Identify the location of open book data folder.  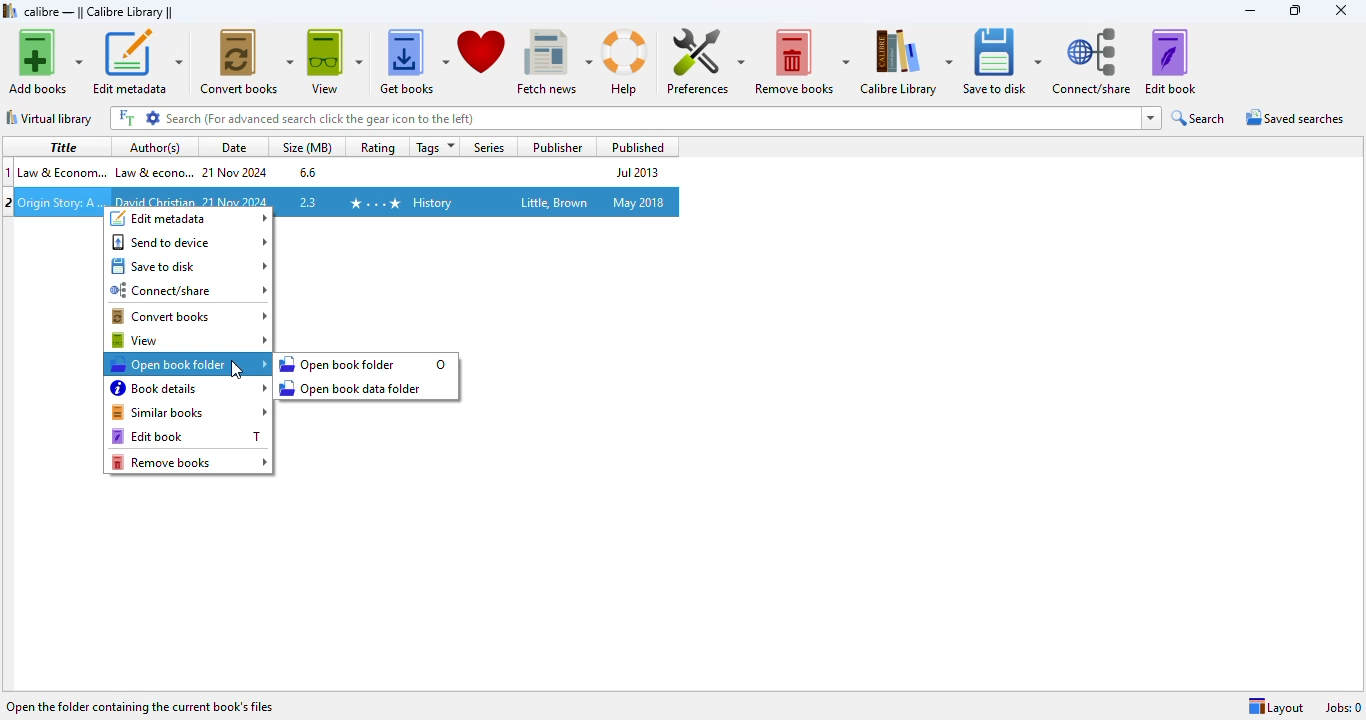
(352, 387).